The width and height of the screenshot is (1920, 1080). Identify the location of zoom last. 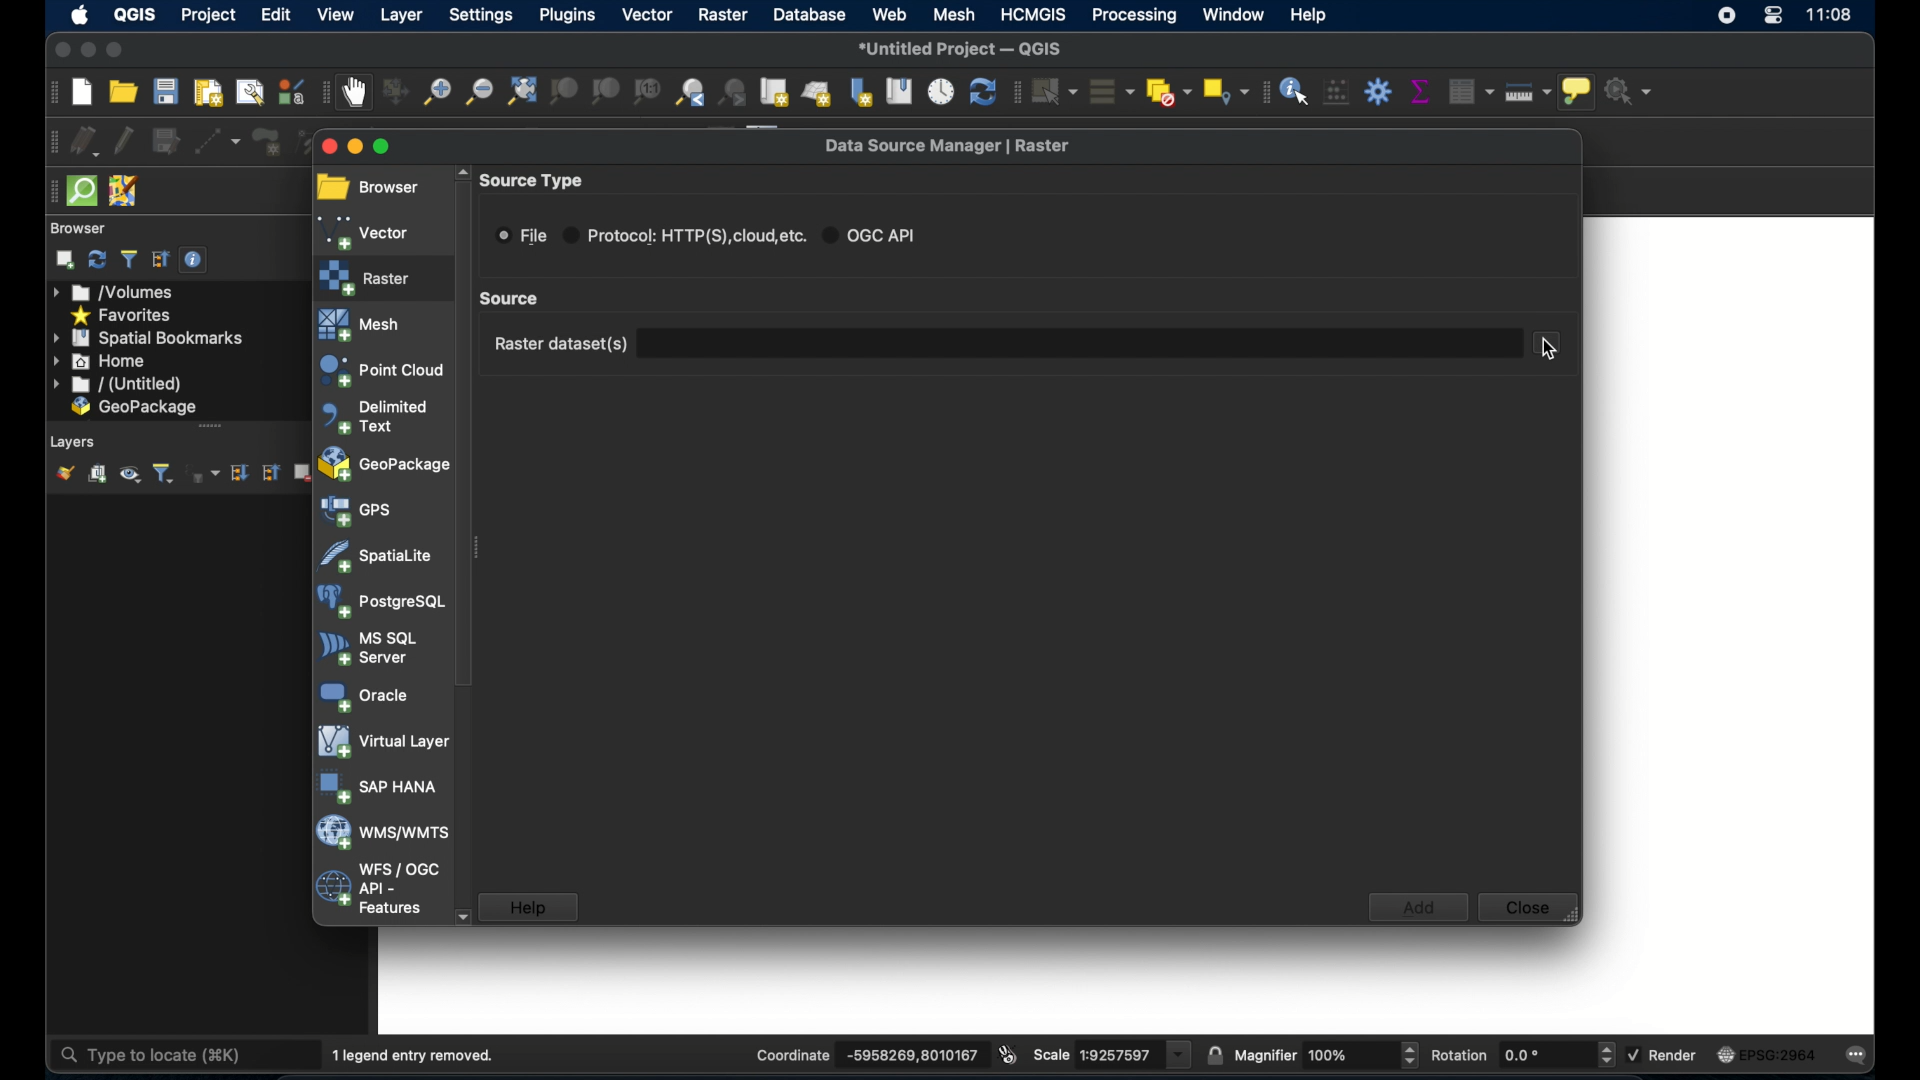
(691, 91).